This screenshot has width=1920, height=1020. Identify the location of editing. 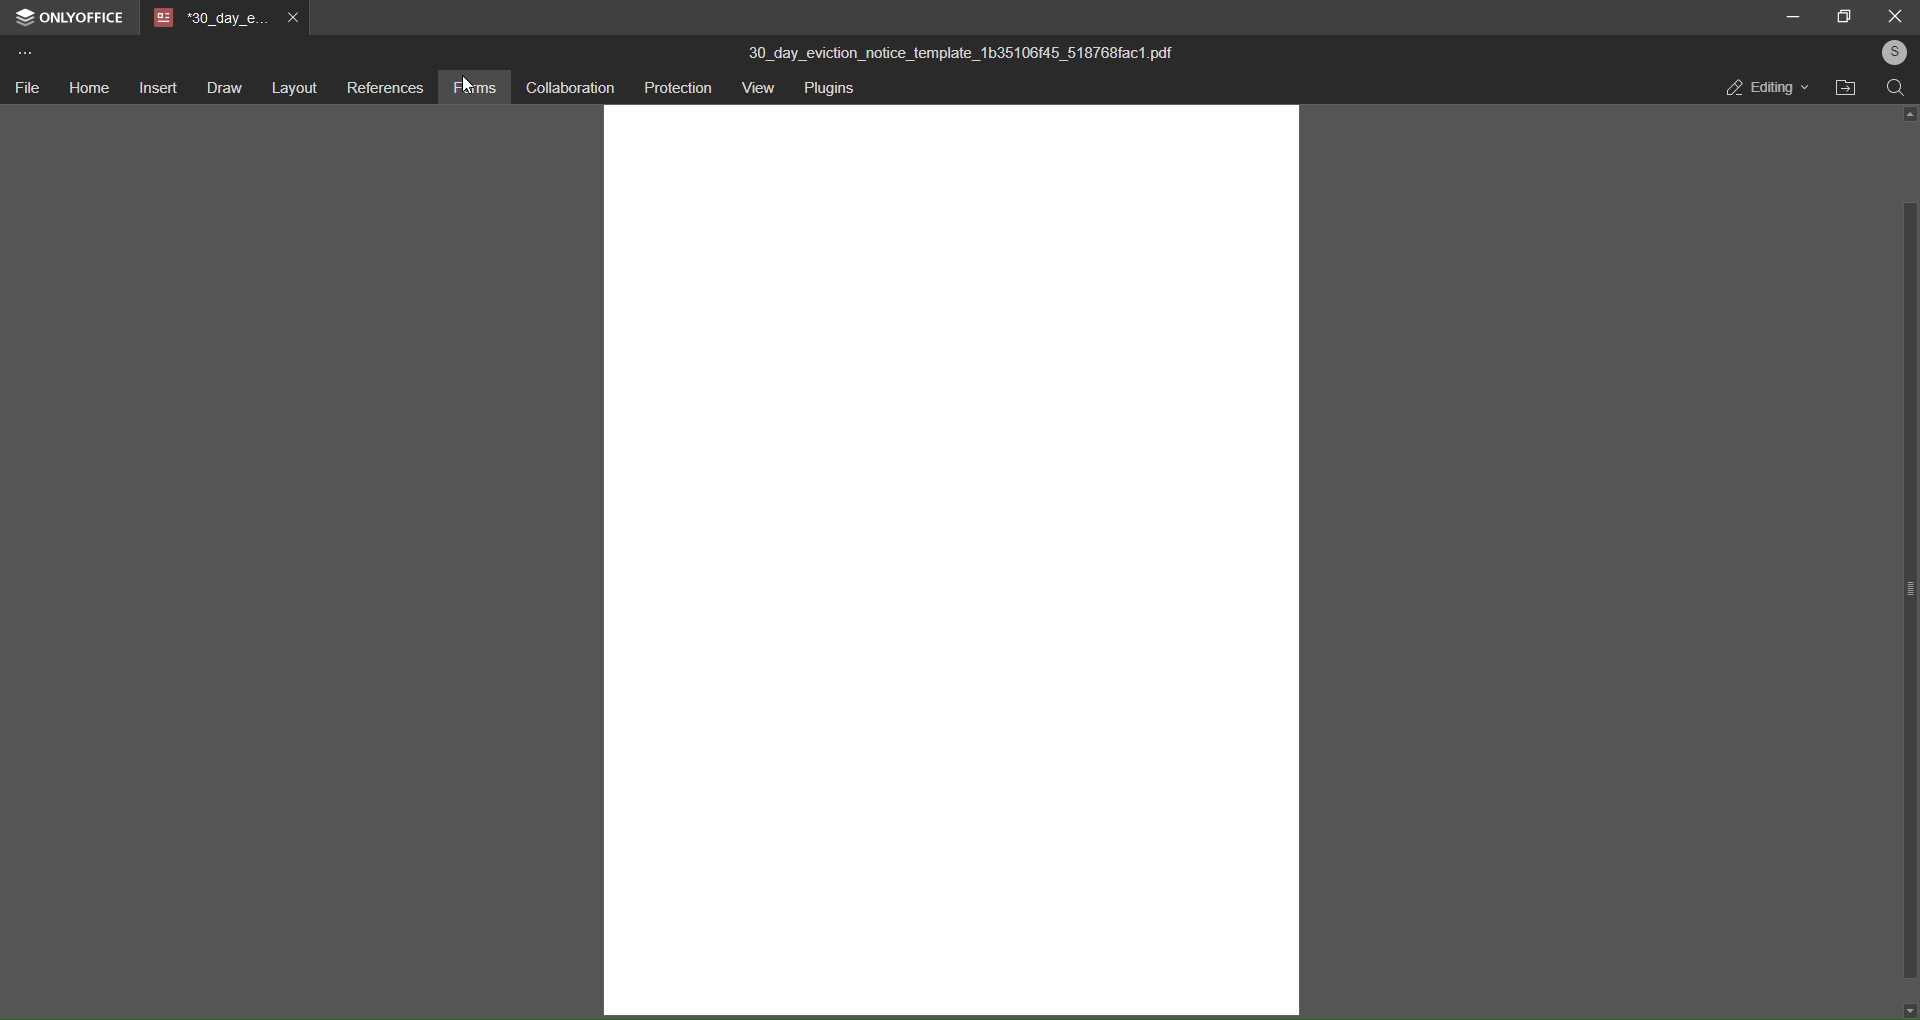
(1763, 87).